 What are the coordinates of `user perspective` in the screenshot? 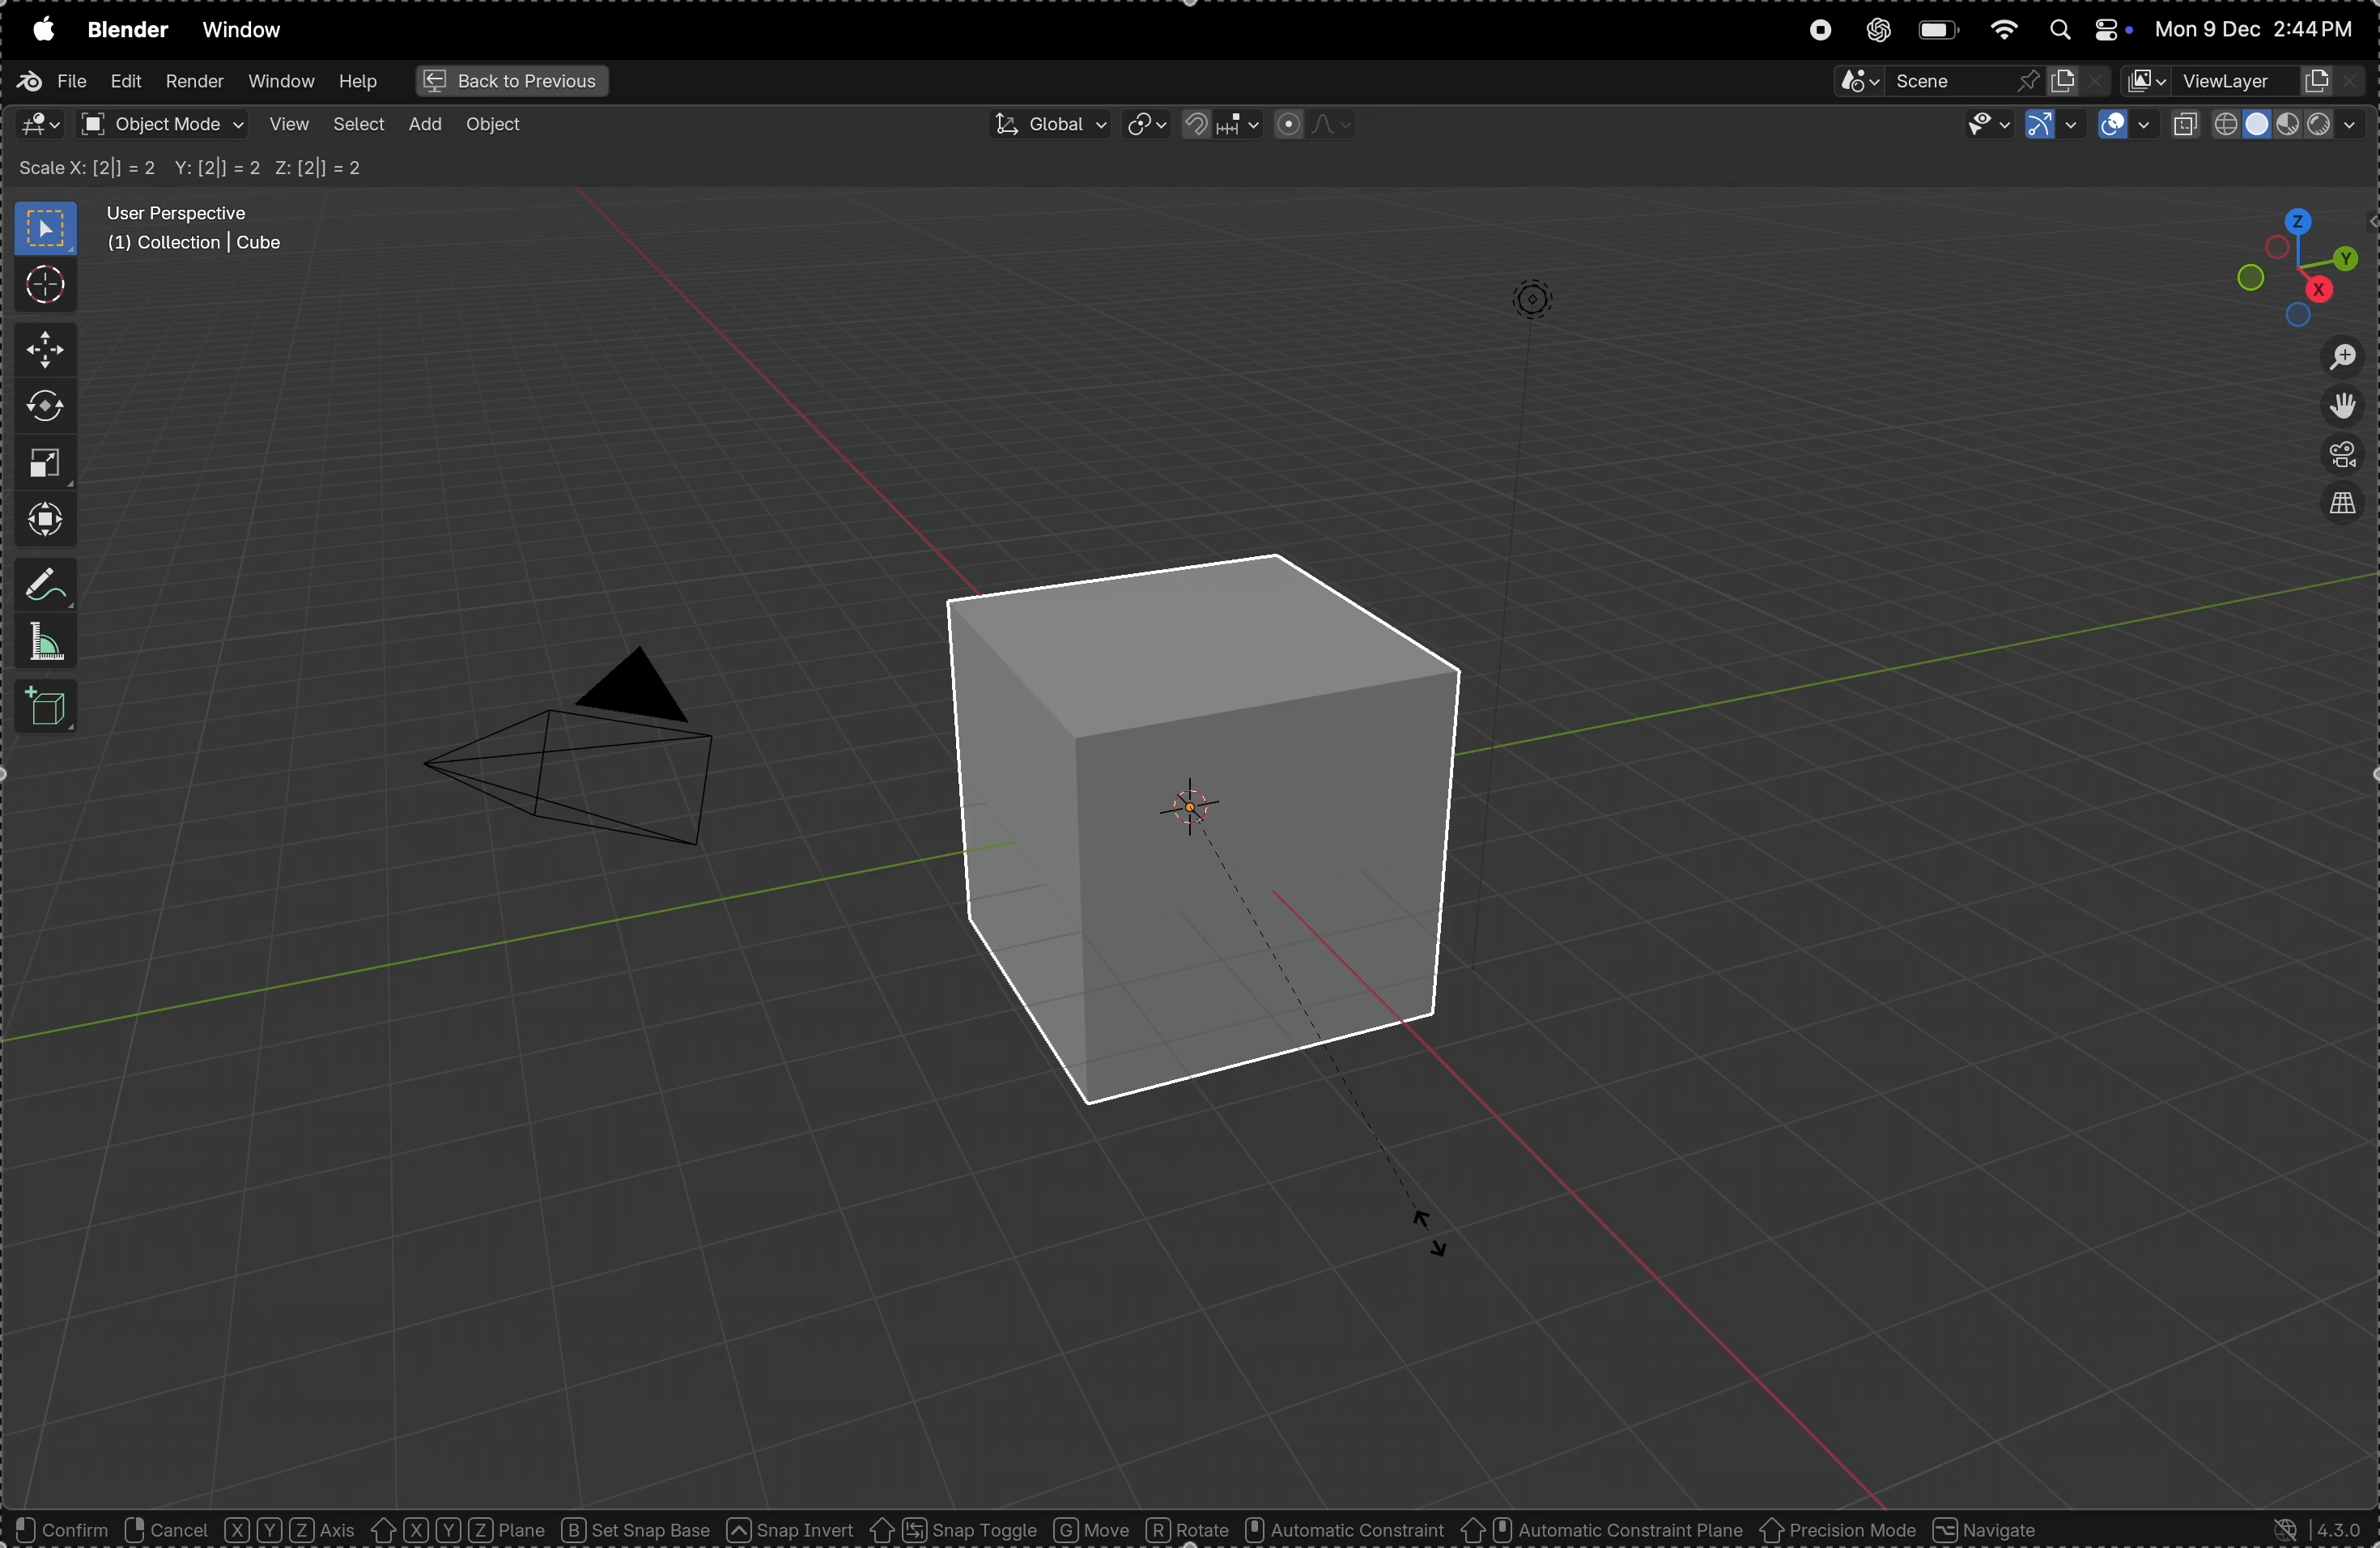 It's located at (204, 231).